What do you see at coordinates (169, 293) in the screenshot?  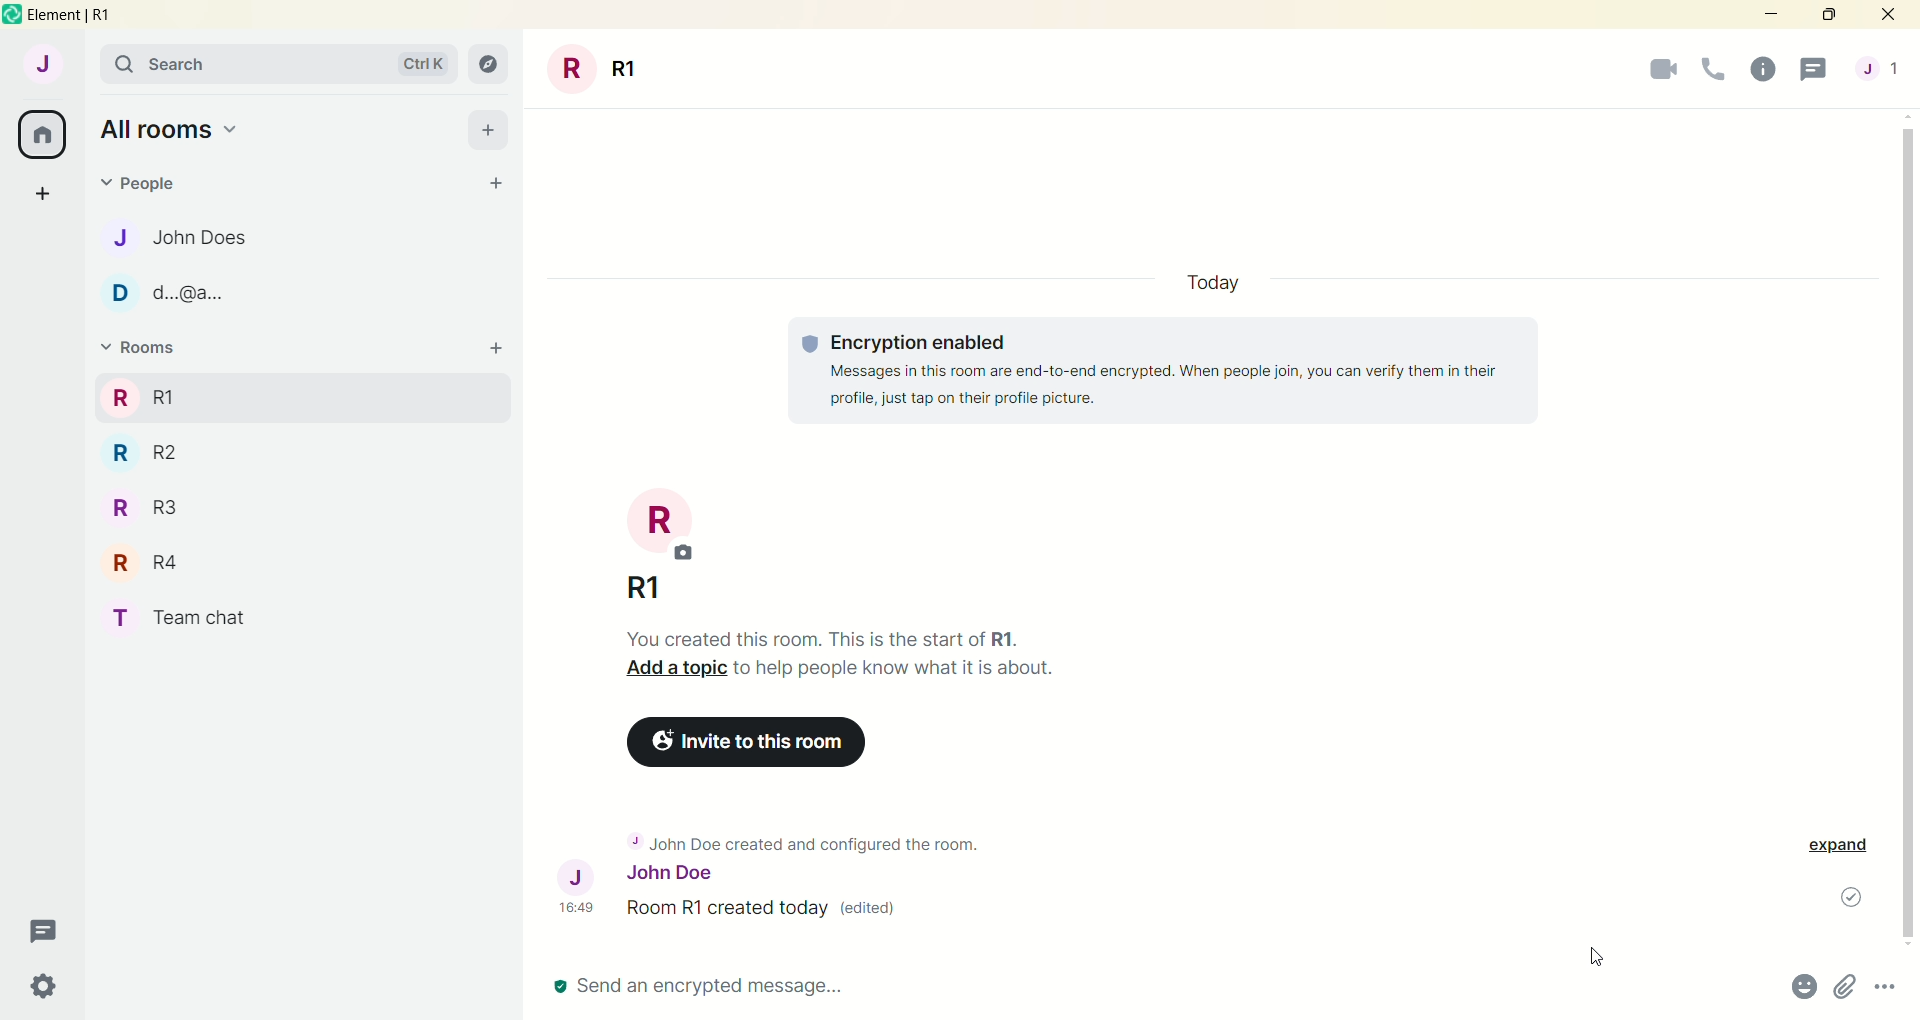 I see `D d.@a.` at bounding box center [169, 293].